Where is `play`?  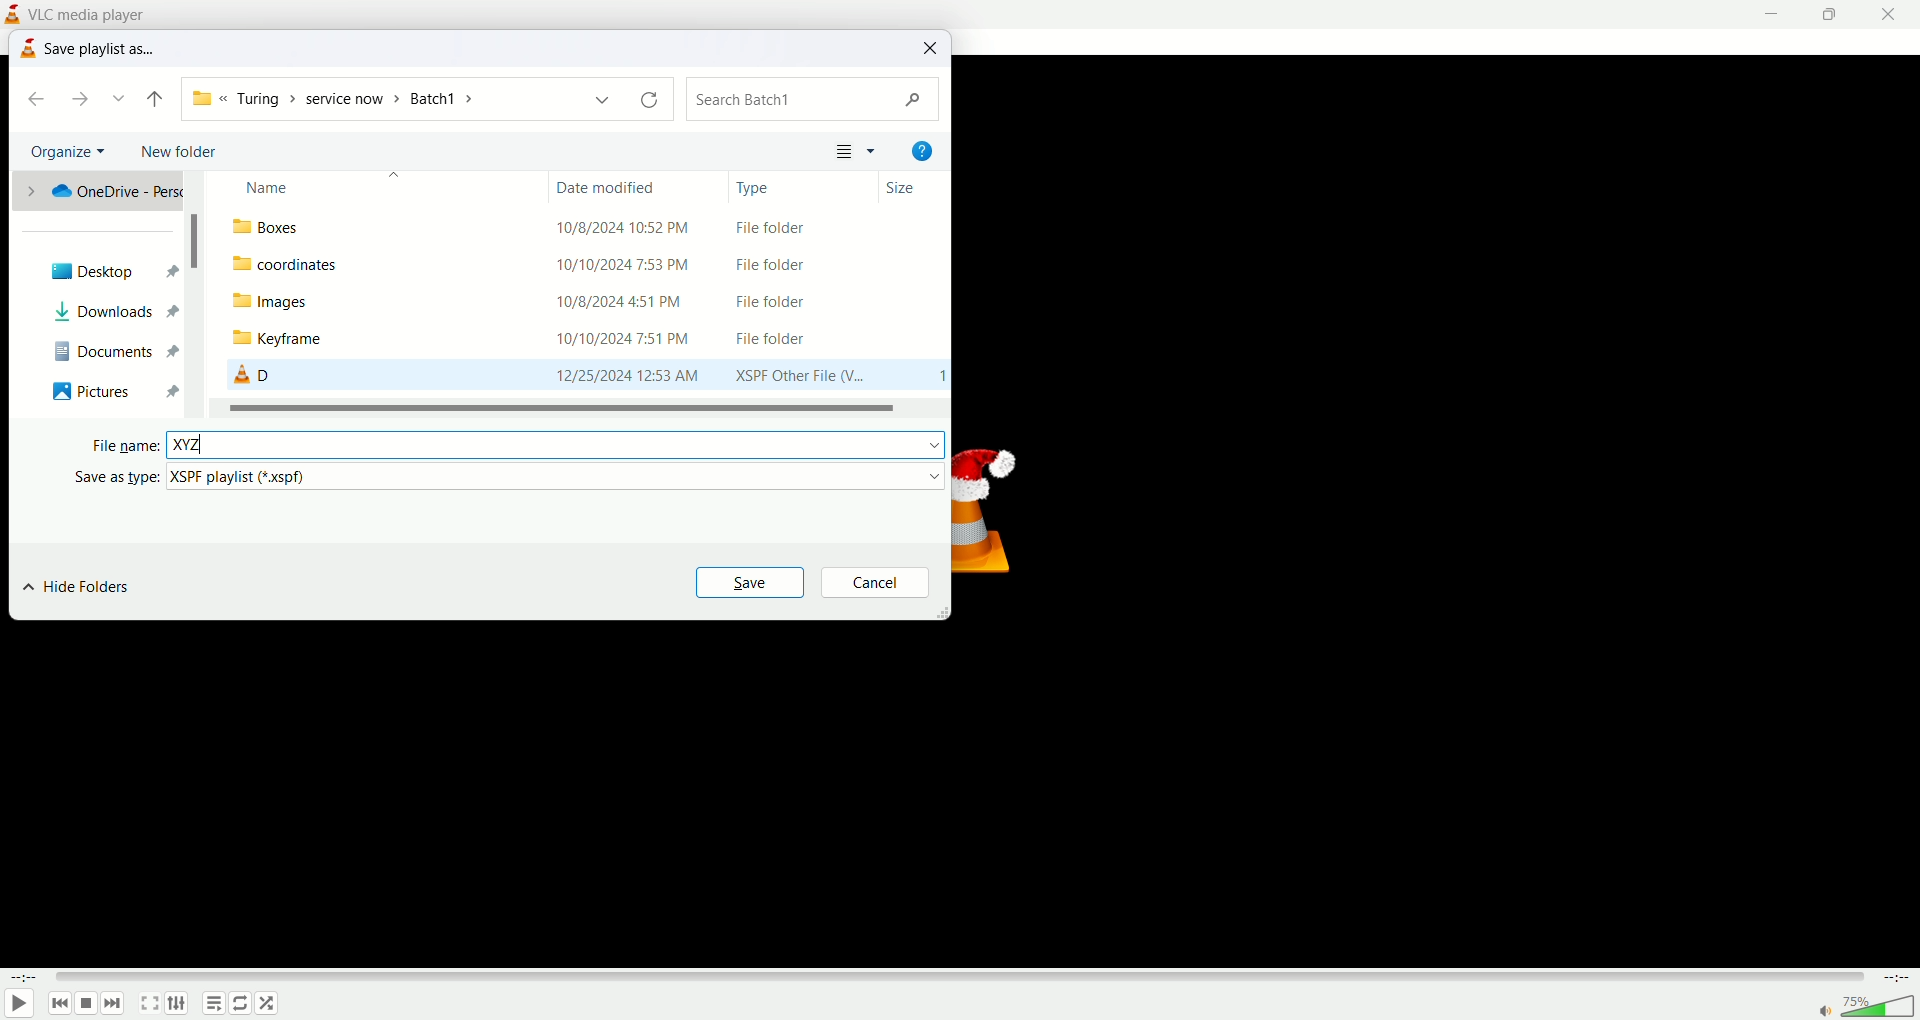 play is located at coordinates (21, 1002).